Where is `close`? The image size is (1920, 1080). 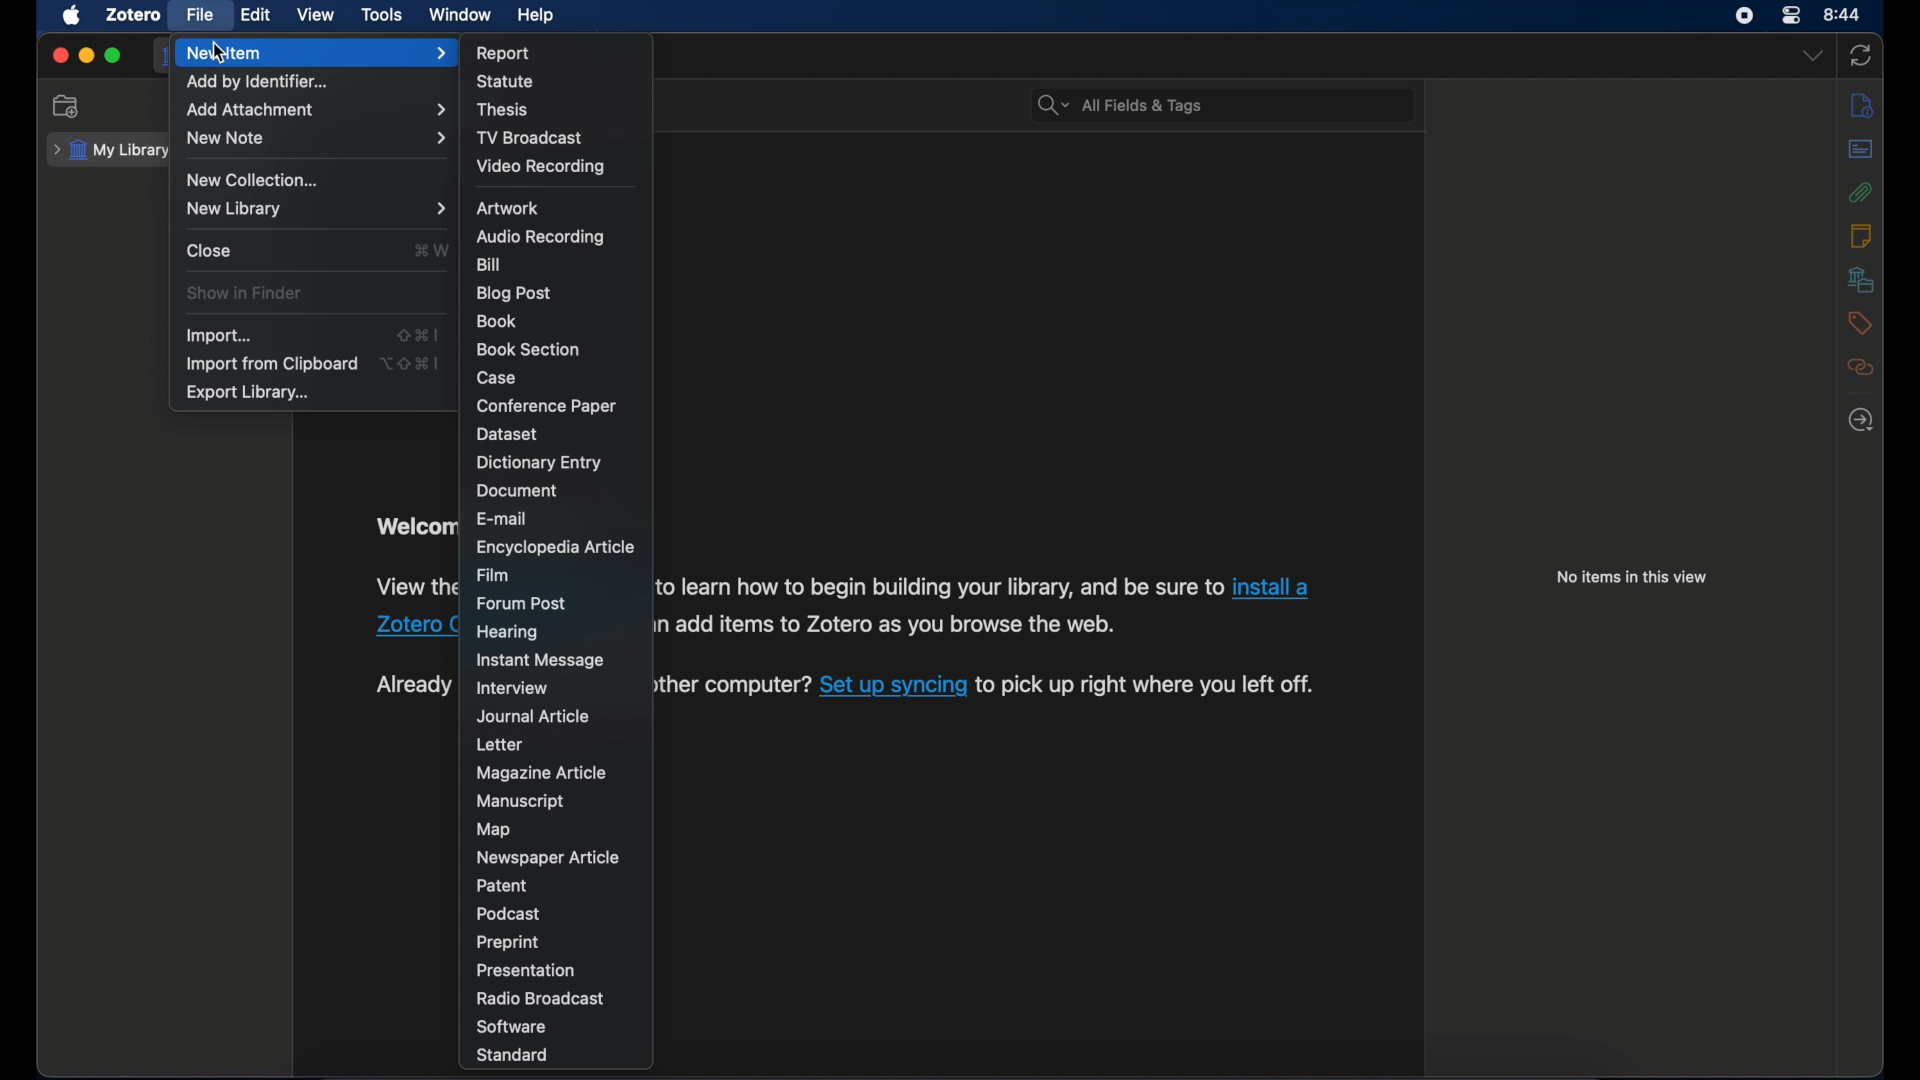
close is located at coordinates (59, 55).